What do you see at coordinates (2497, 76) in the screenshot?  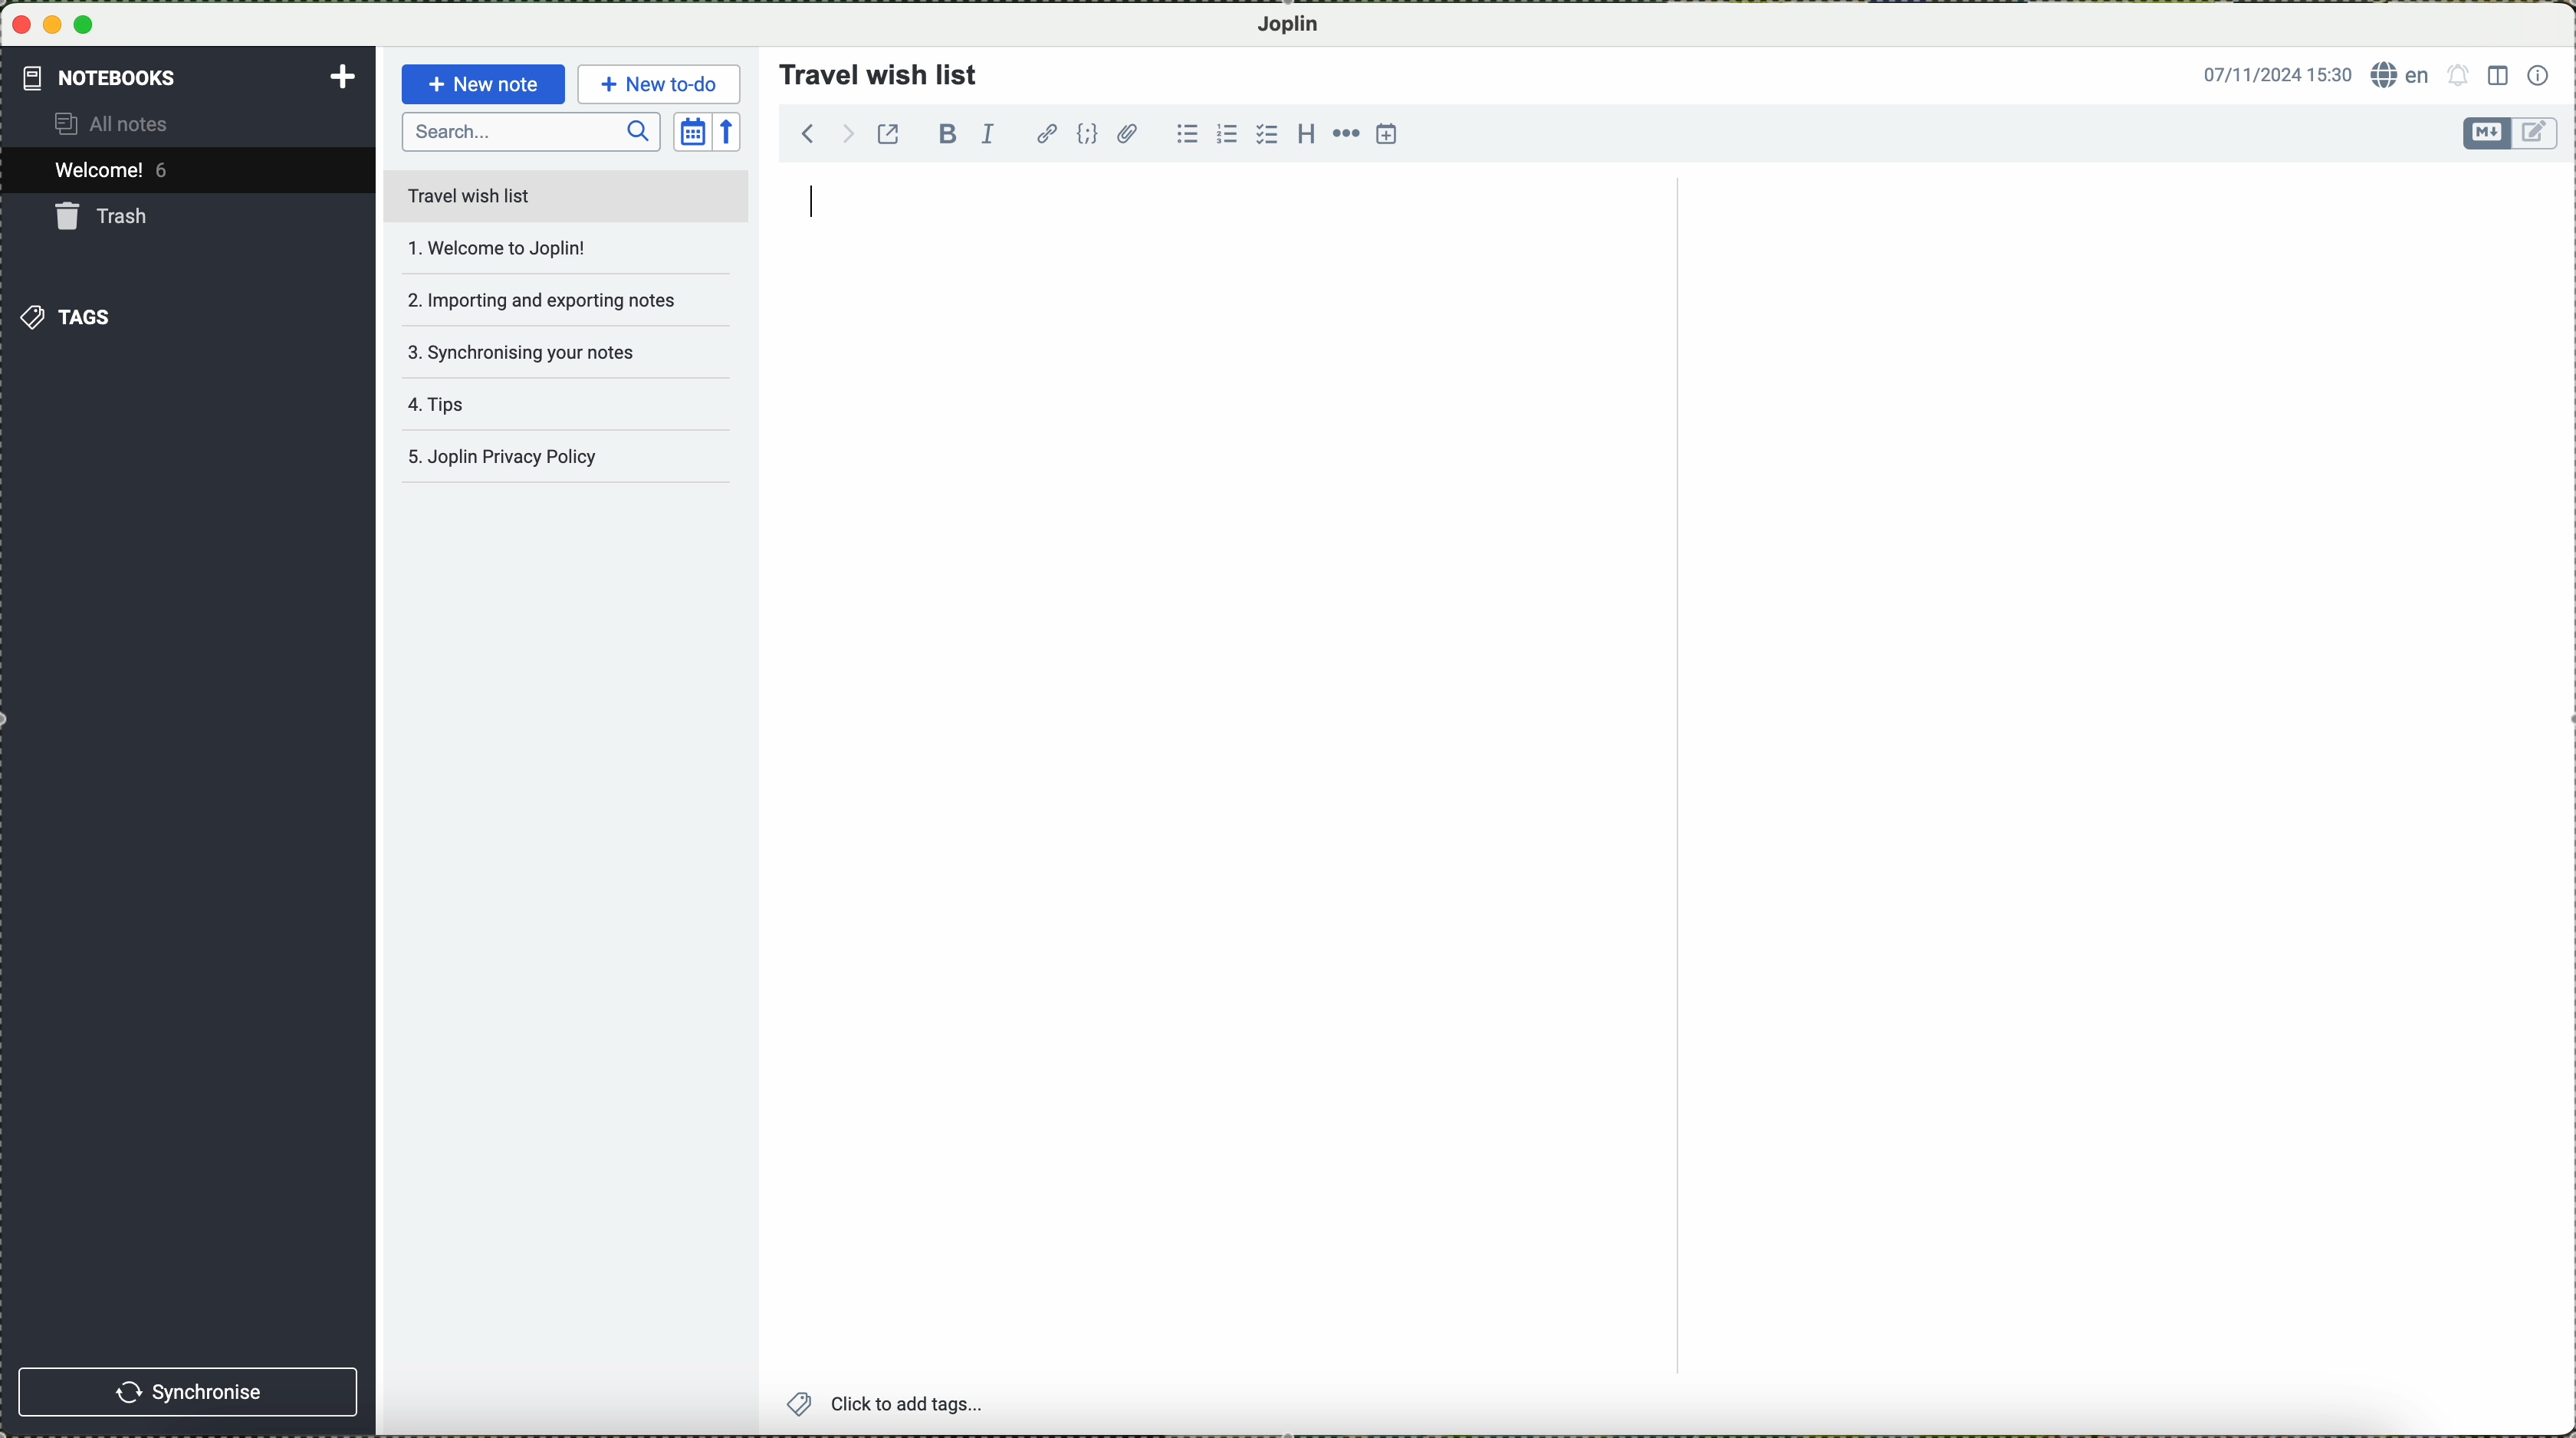 I see `toggle editor layout` at bounding box center [2497, 76].